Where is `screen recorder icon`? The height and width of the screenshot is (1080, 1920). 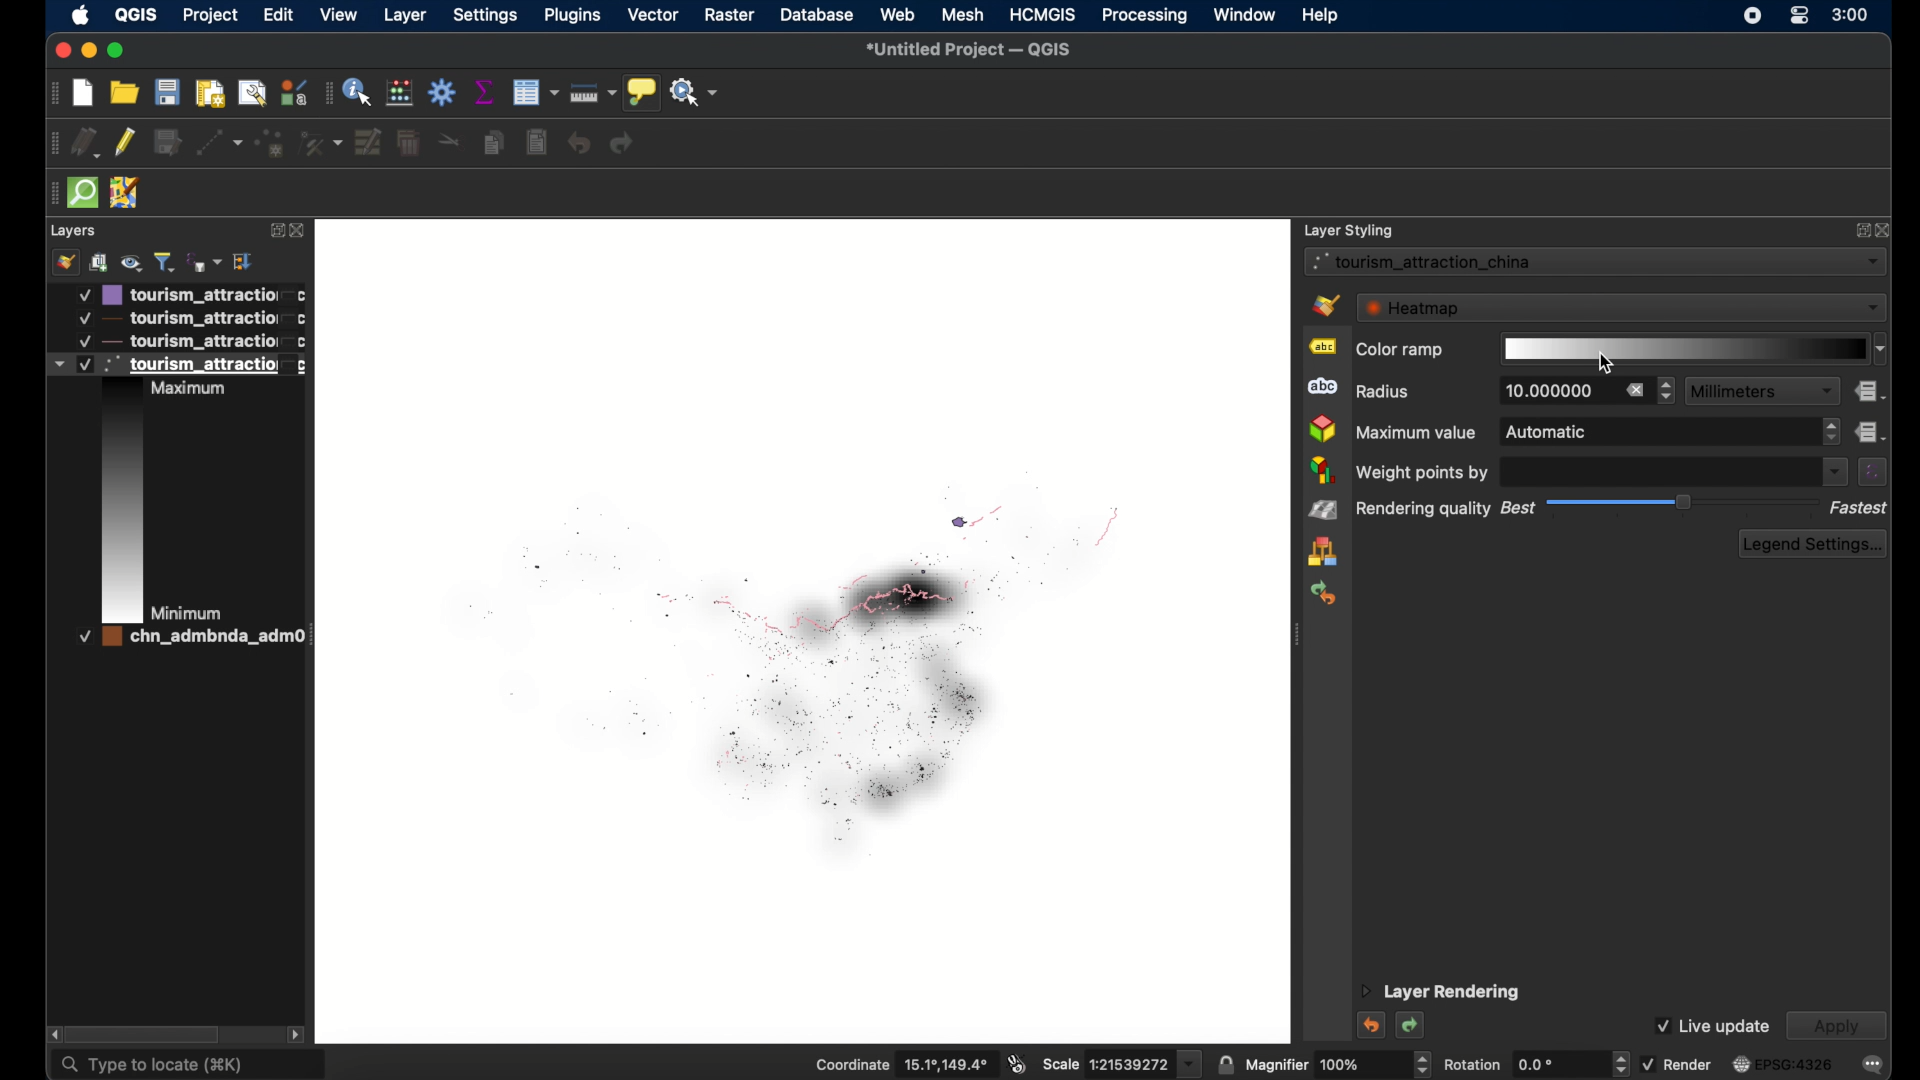 screen recorder icon is located at coordinates (1753, 18).